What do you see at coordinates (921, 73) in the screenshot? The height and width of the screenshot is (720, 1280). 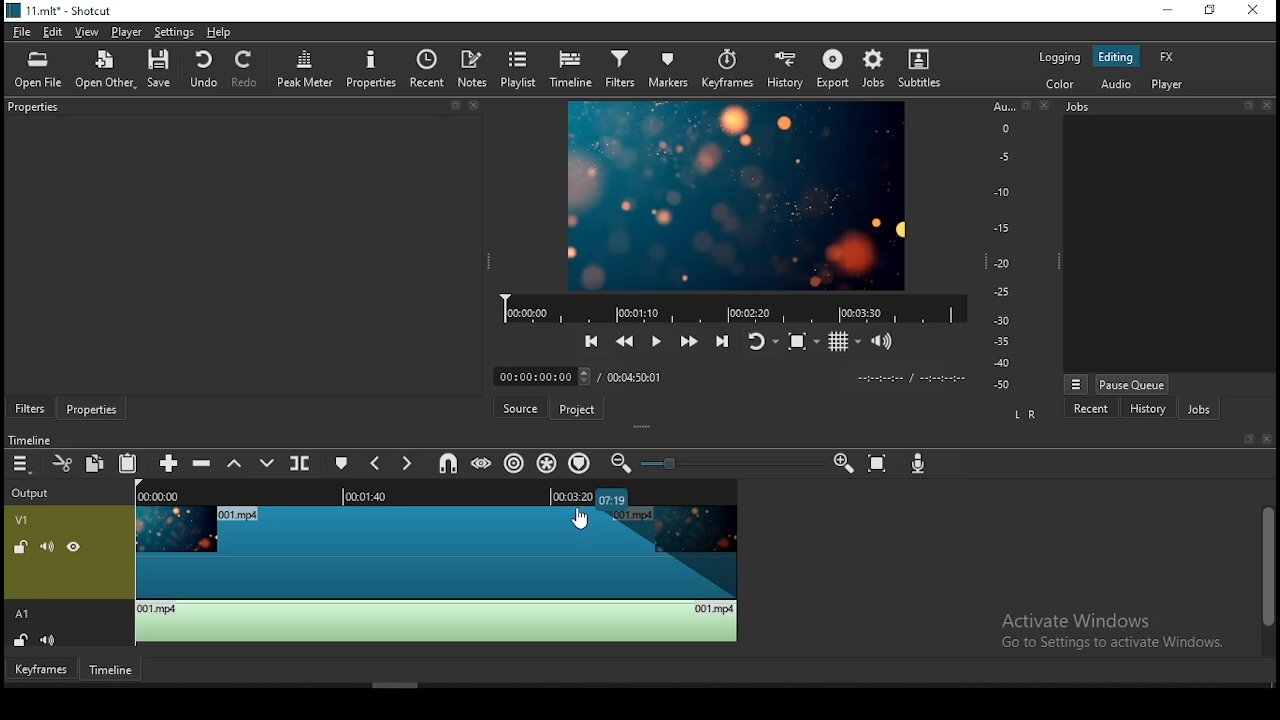 I see `subtitles` at bounding box center [921, 73].